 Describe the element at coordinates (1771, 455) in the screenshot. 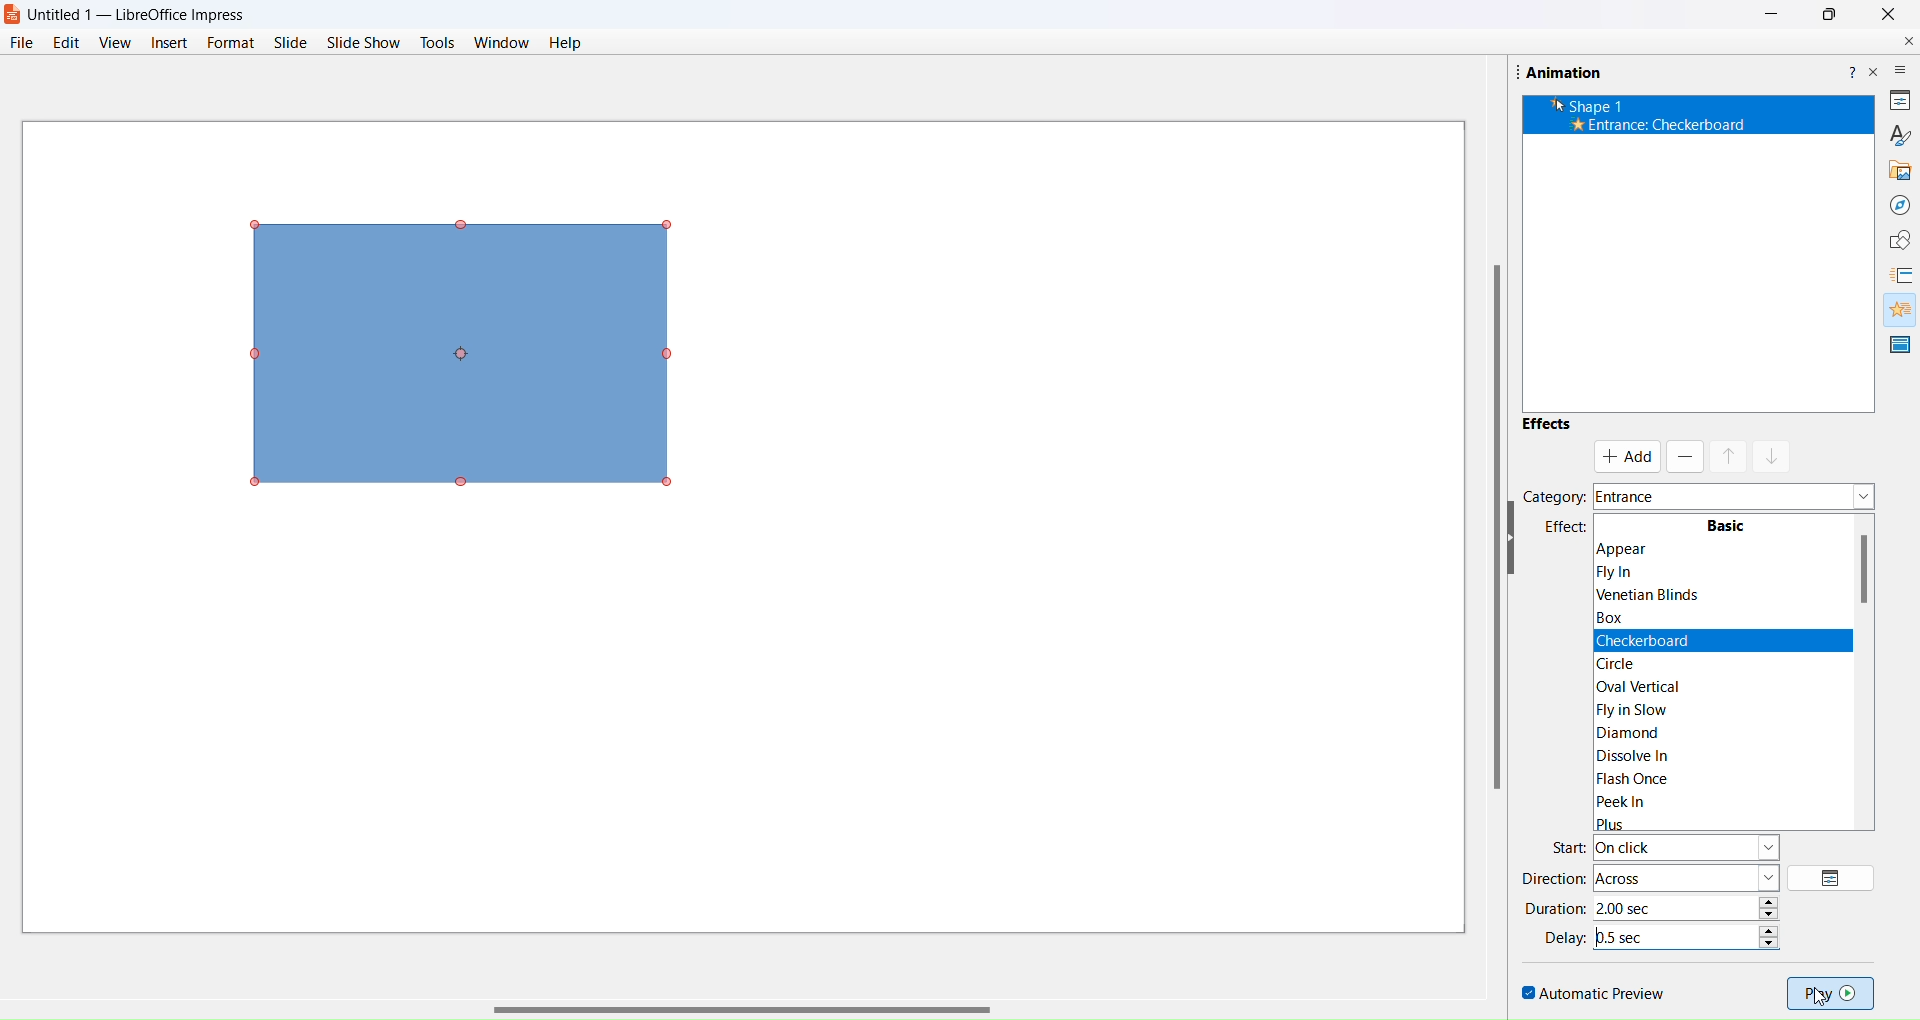

I see `mask down` at that location.